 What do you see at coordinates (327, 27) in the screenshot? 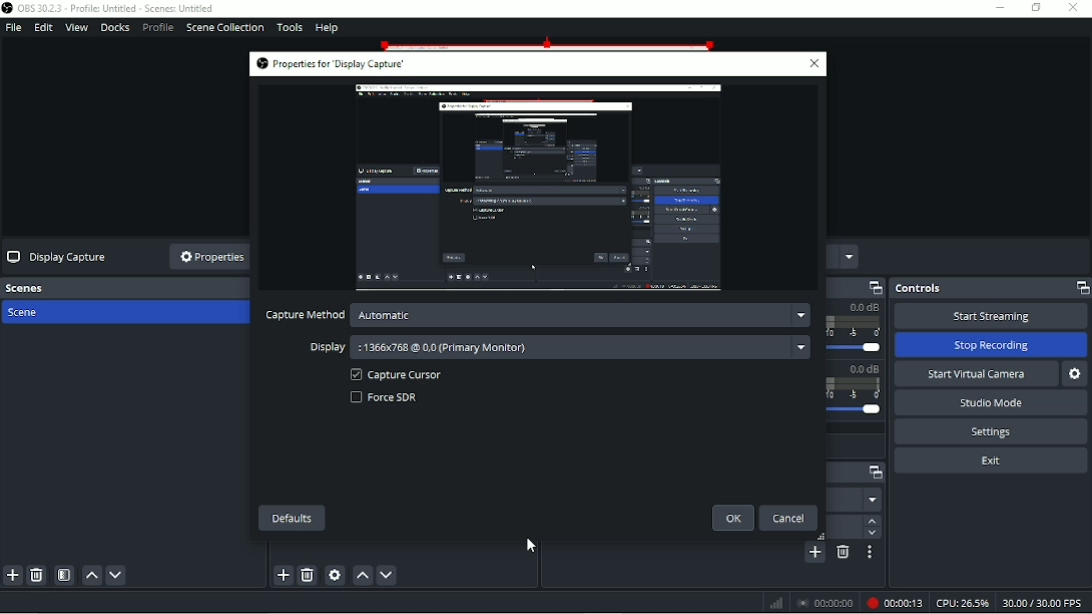
I see `Help` at bounding box center [327, 27].